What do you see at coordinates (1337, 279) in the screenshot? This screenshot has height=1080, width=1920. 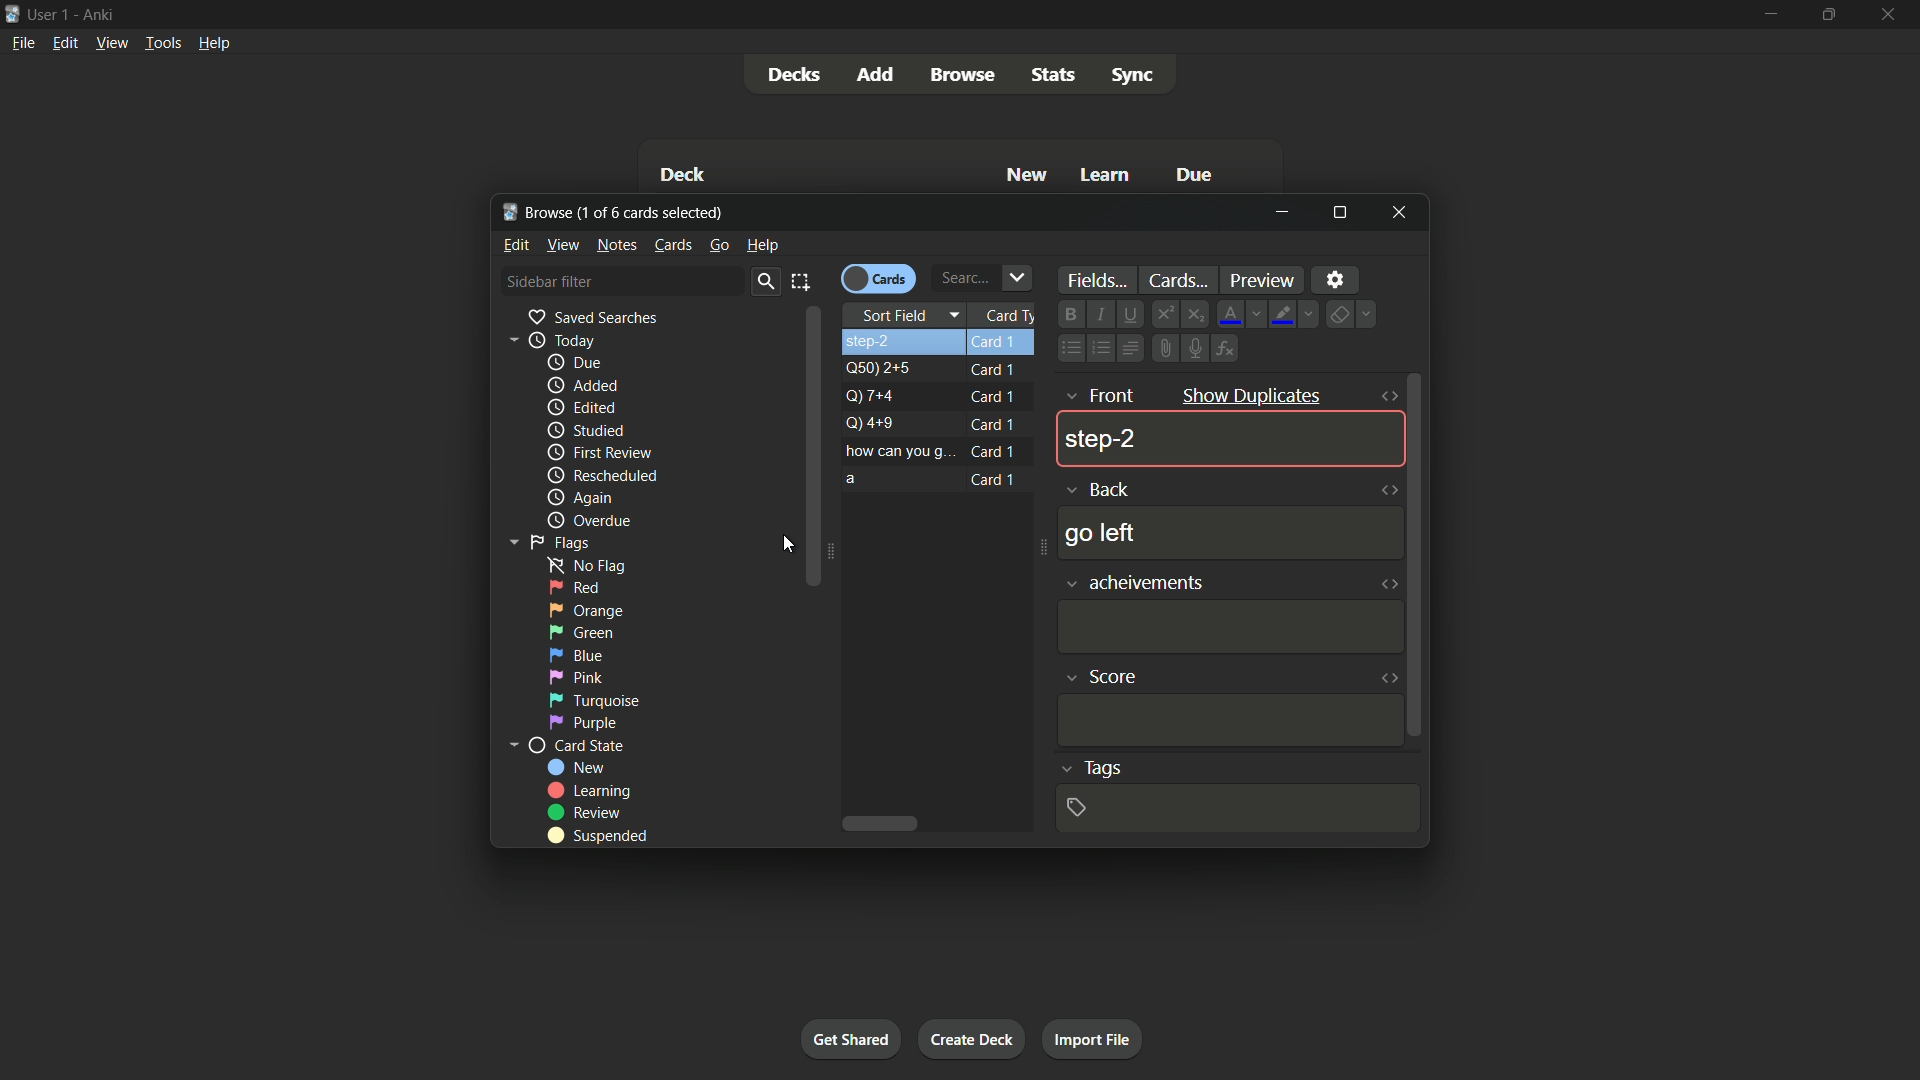 I see `Settings` at bounding box center [1337, 279].